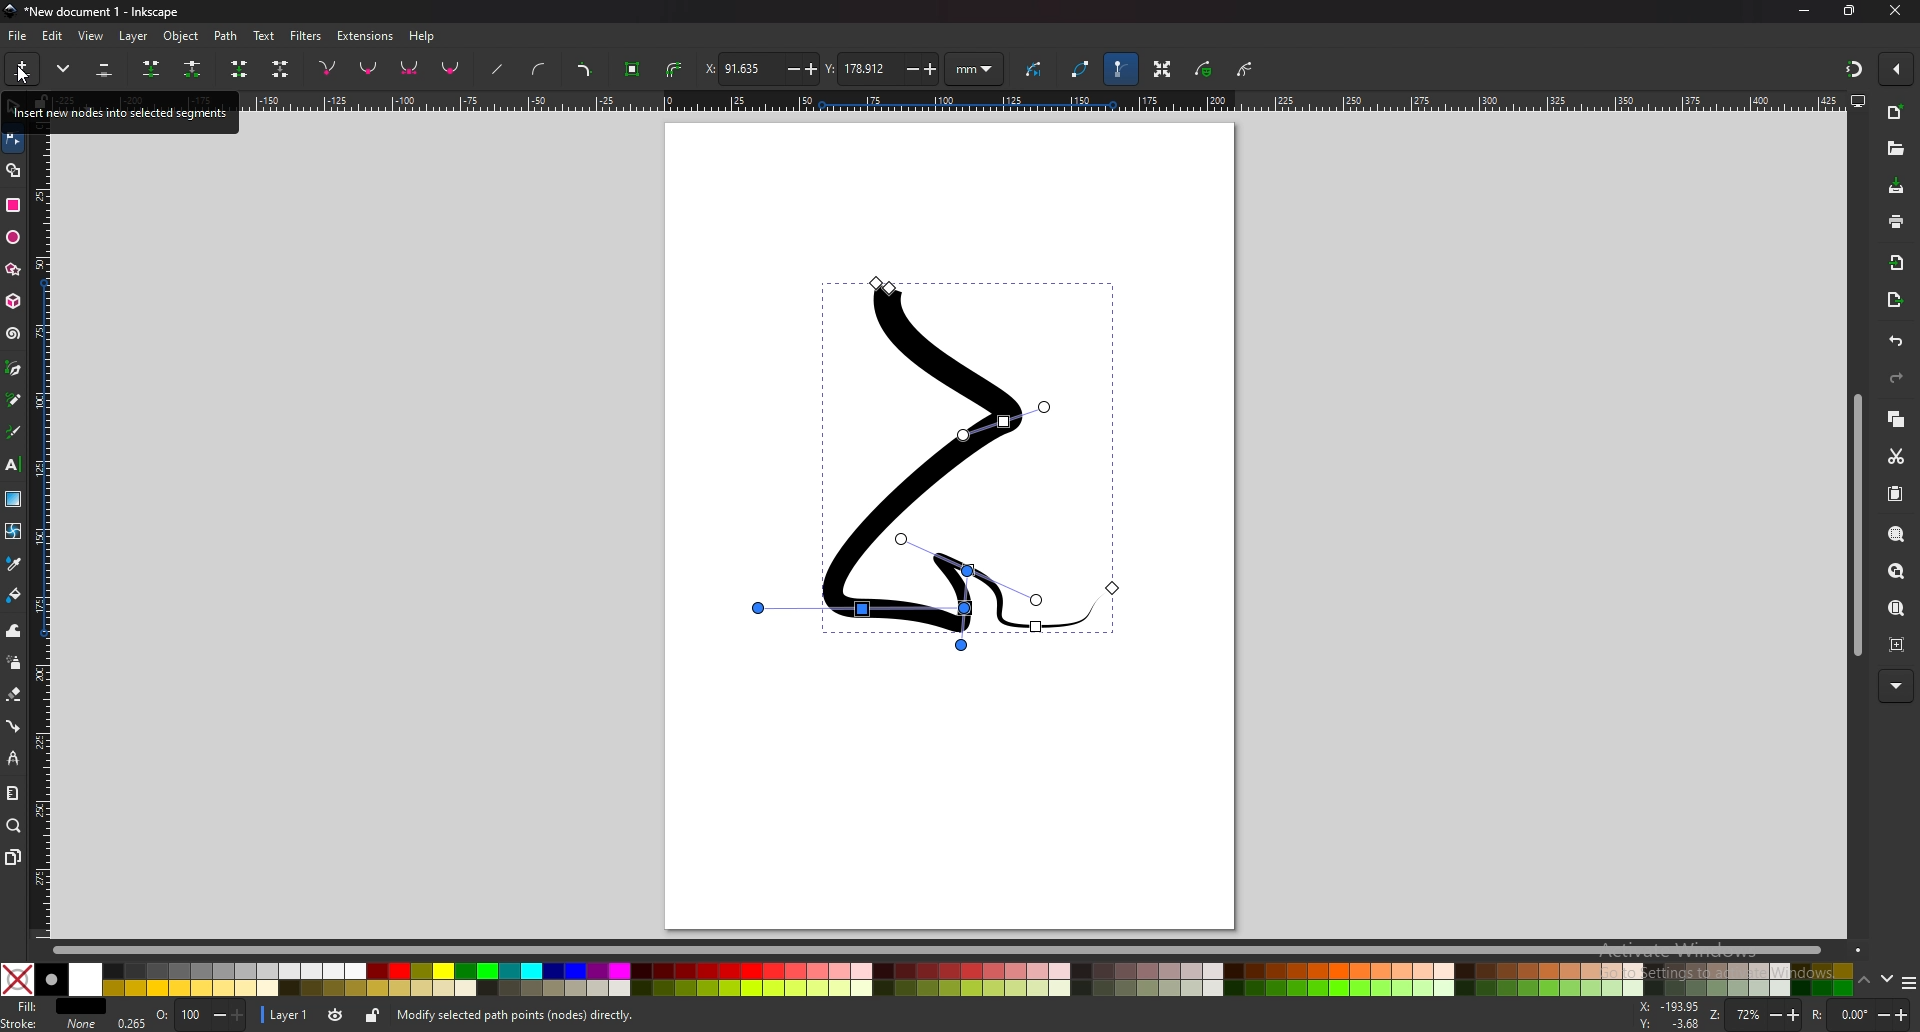  I want to click on path, so click(226, 36).